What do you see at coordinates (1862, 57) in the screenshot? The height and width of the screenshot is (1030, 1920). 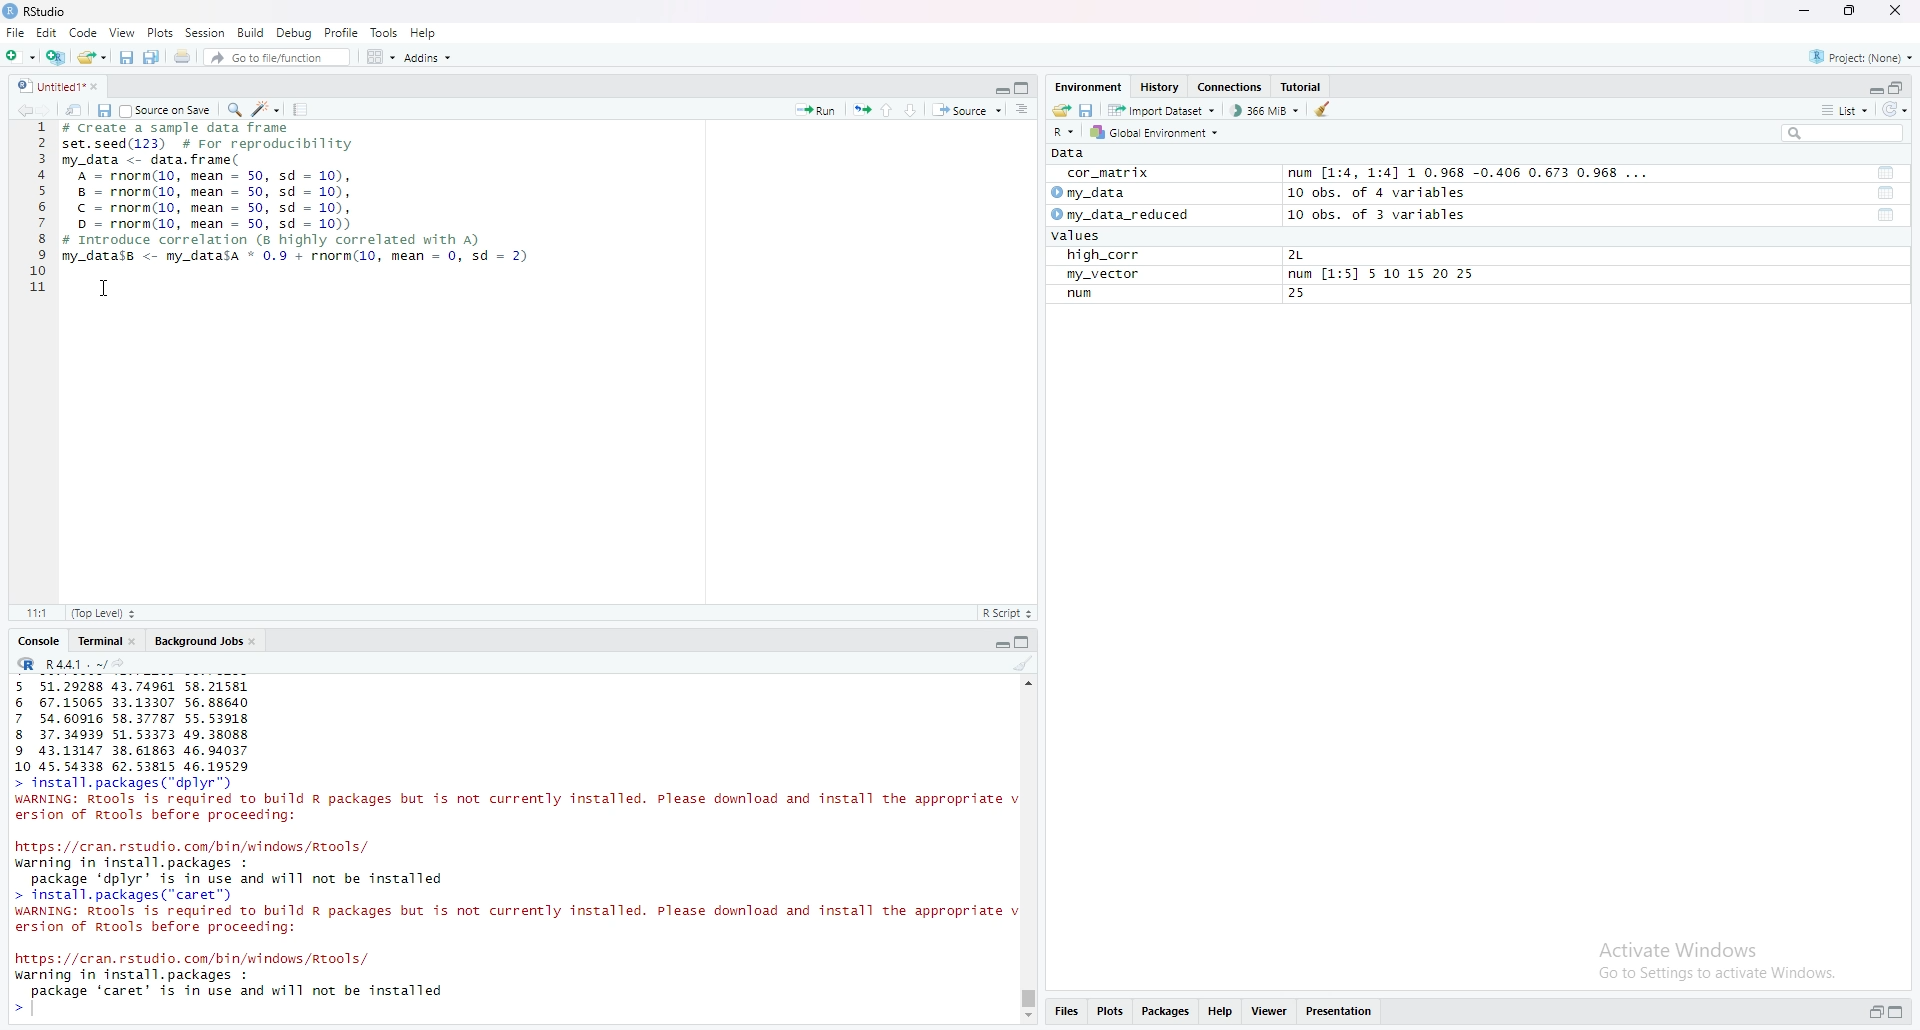 I see `Project: (None)` at bounding box center [1862, 57].